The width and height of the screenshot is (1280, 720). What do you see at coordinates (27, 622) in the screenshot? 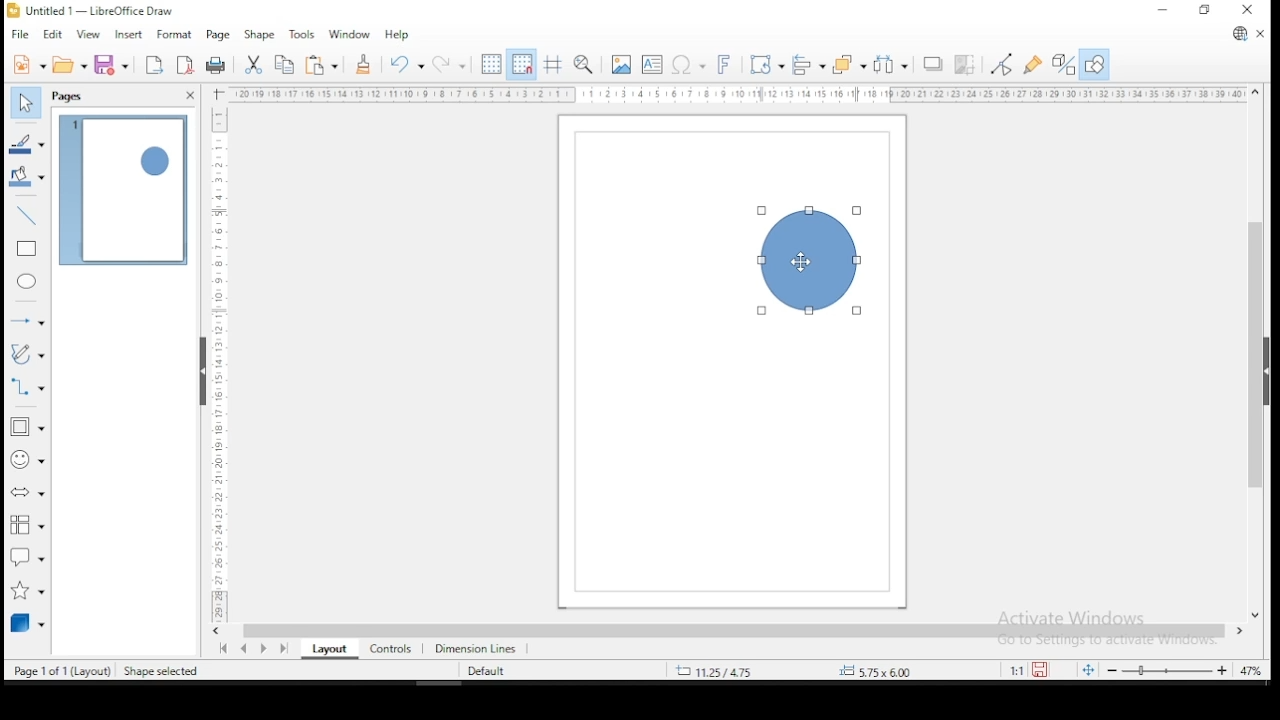
I see `3D objects` at bounding box center [27, 622].